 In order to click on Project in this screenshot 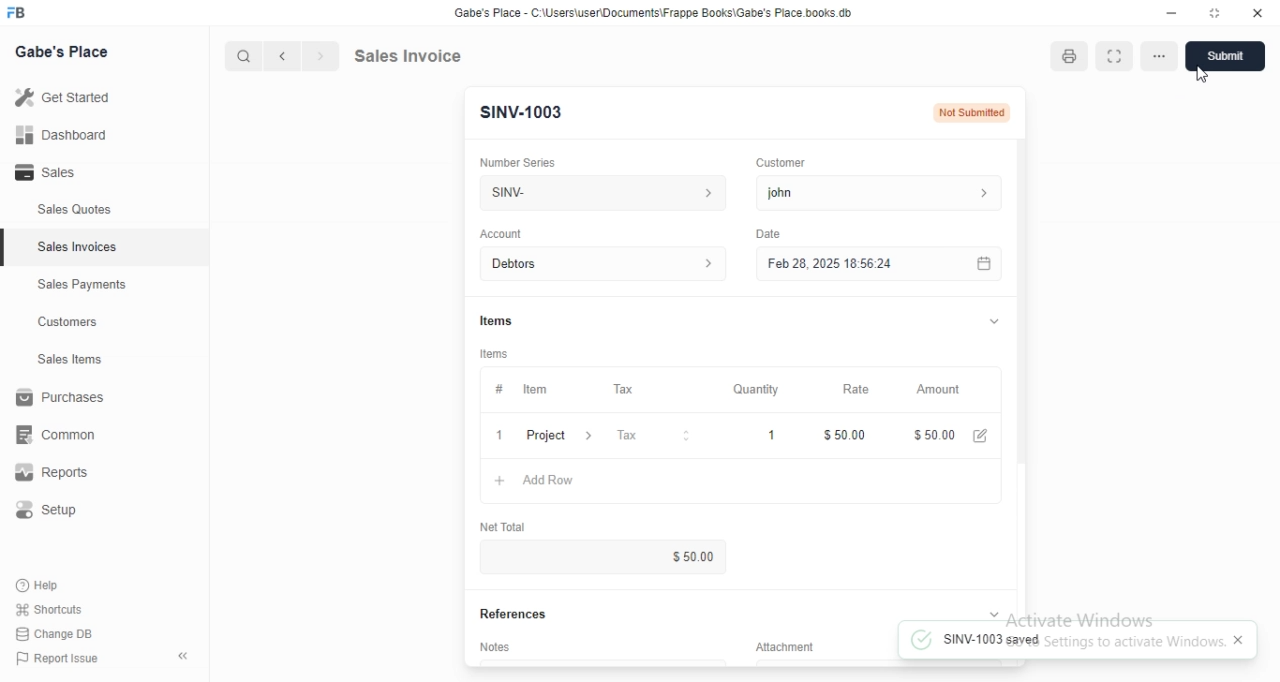, I will do `click(562, 437)`.